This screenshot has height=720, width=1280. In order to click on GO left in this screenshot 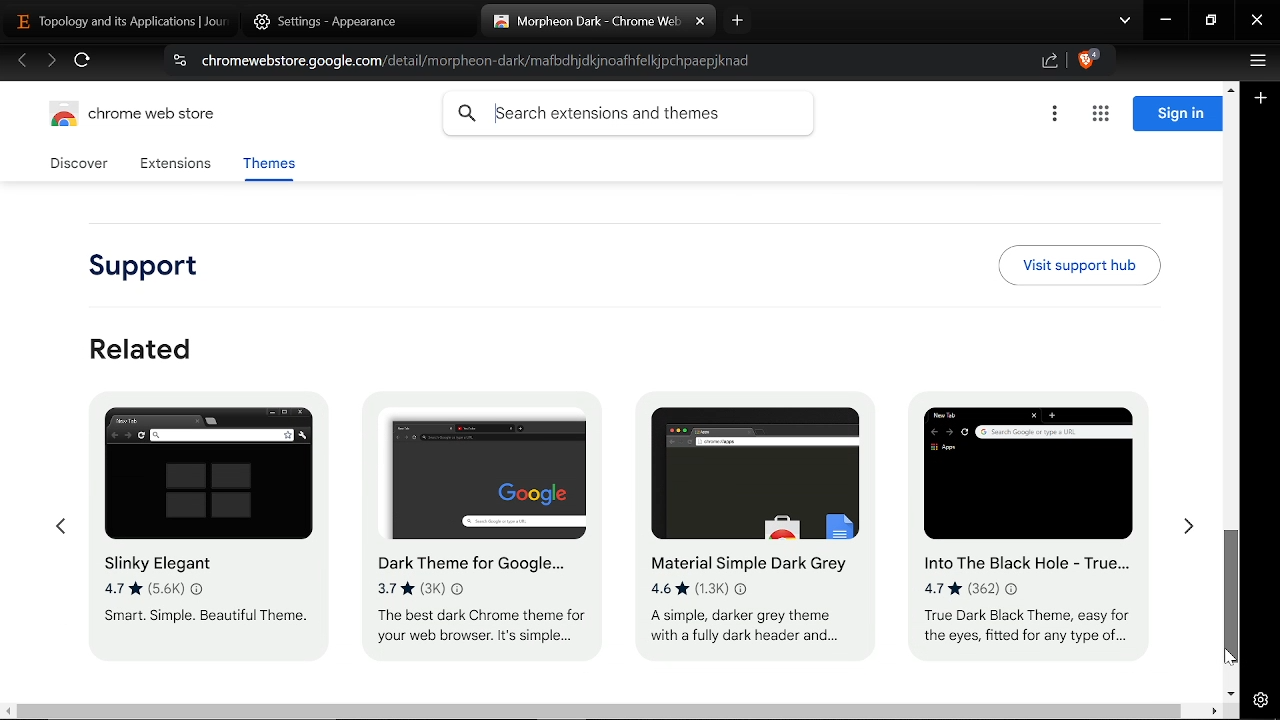, I will do `click(59, 528)`.